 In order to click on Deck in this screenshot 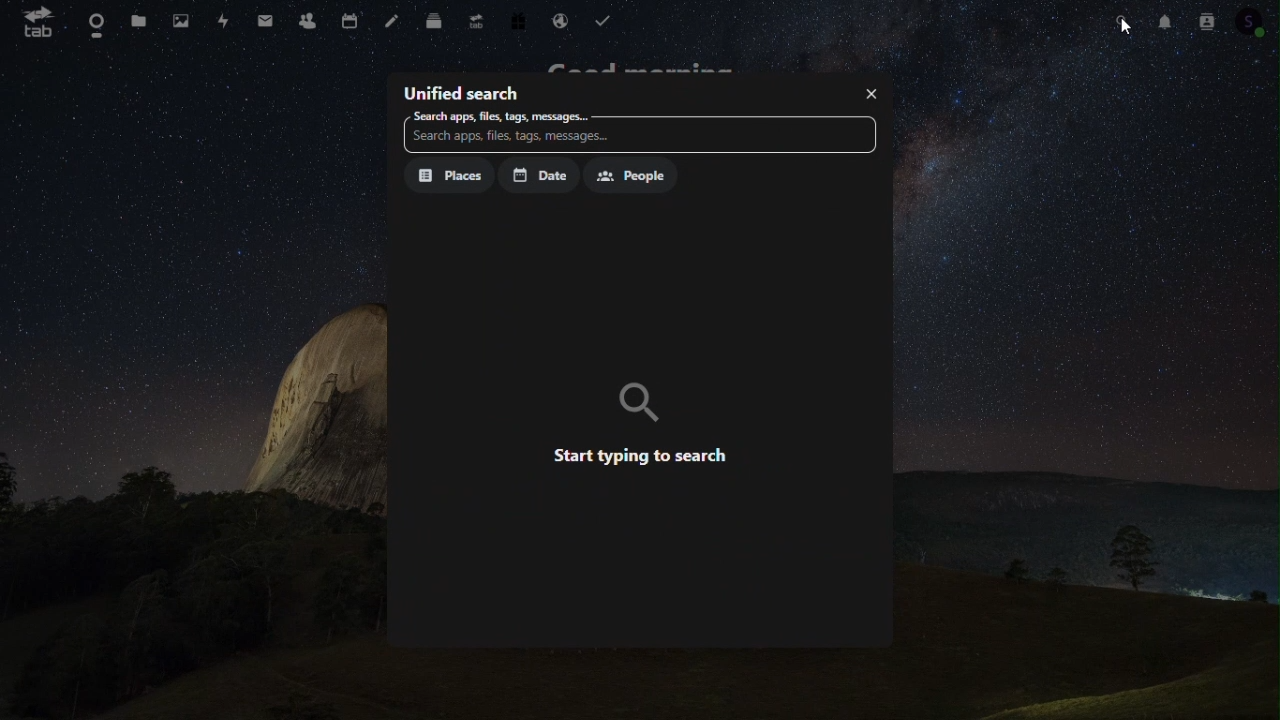, I will do `click(432, 16)`.